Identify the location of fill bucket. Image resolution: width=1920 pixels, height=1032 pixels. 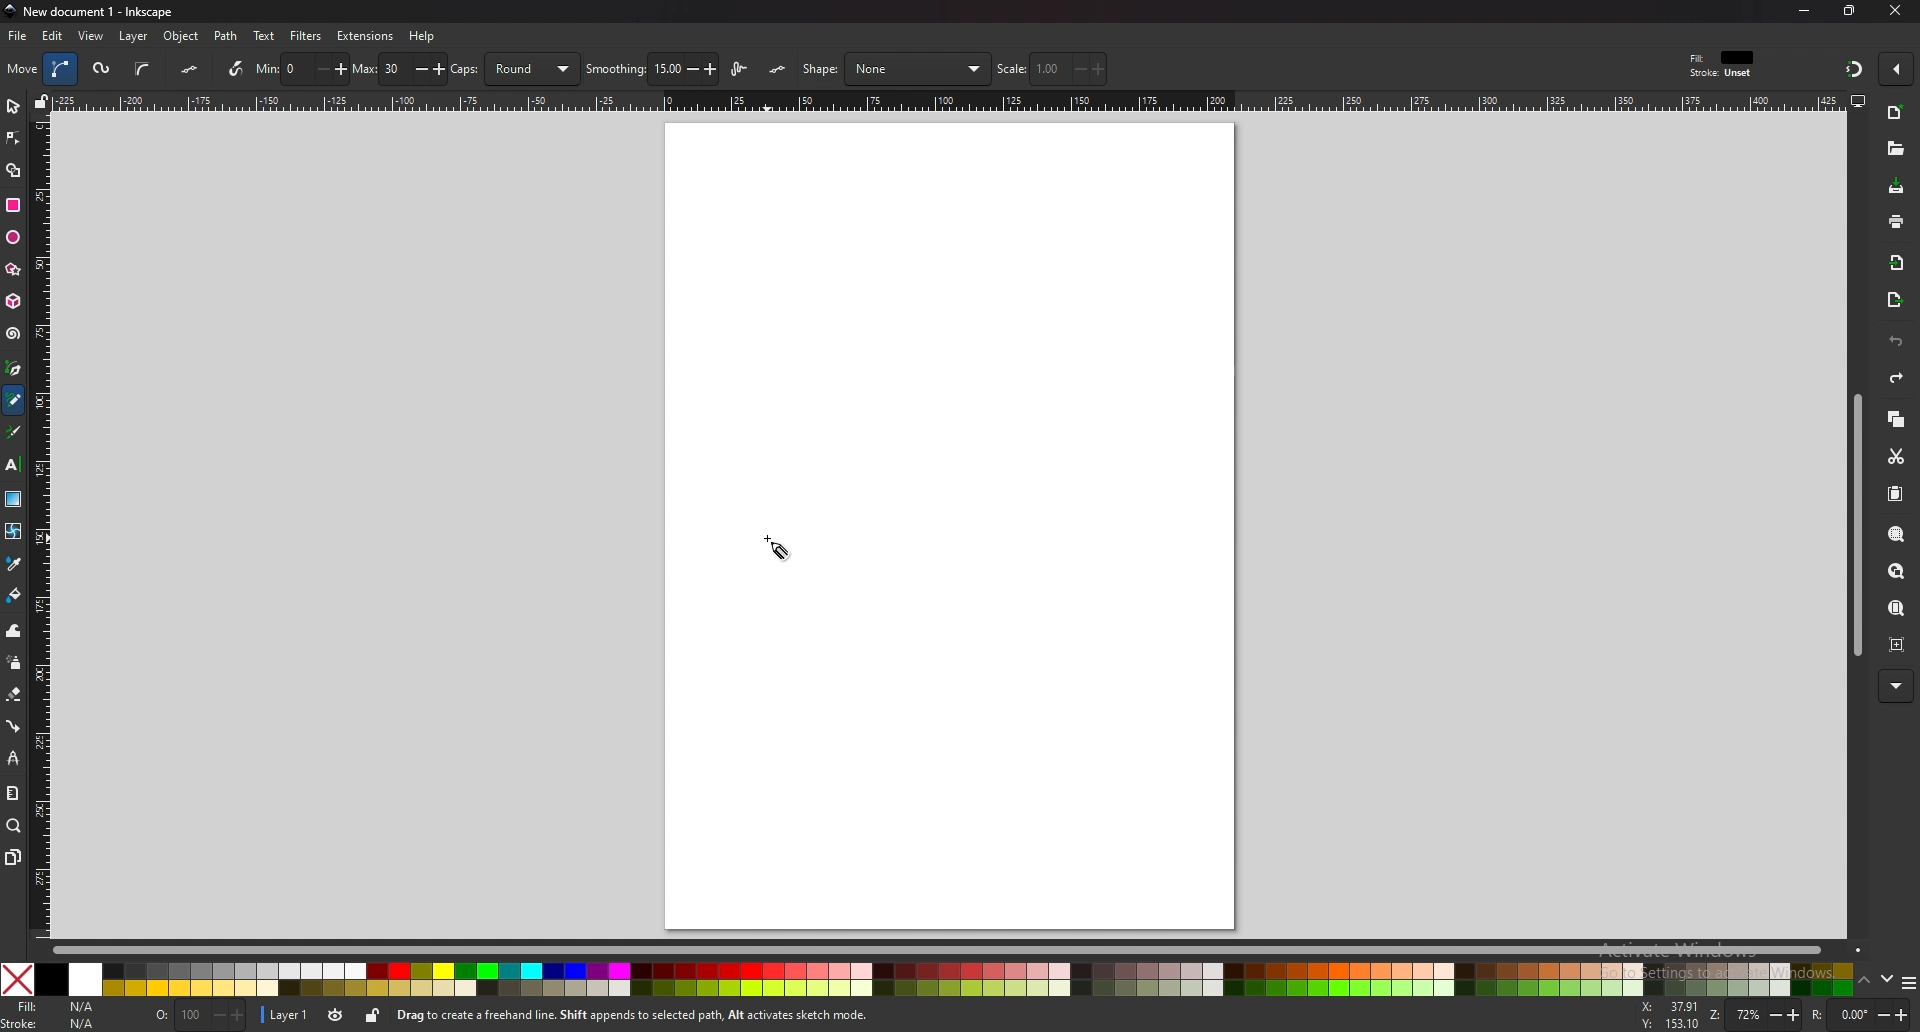
(13, 595).